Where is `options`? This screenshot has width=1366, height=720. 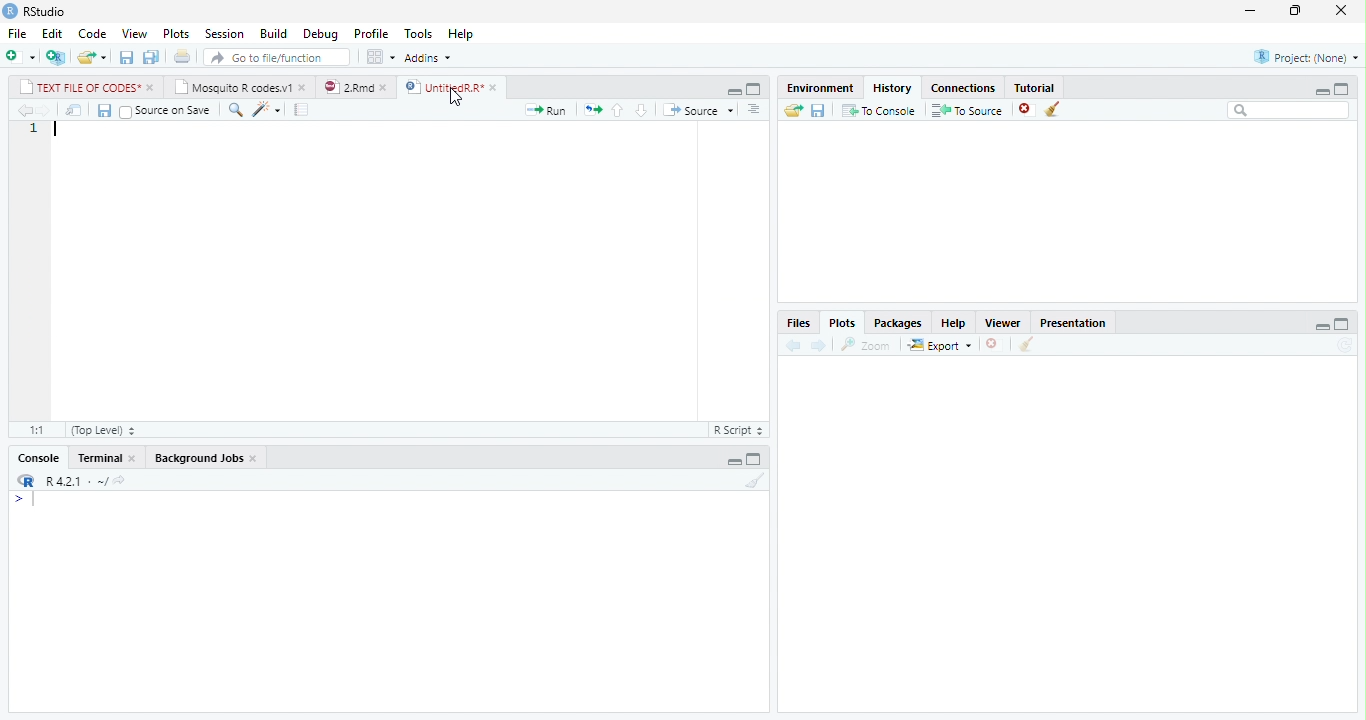
options is located at coordinates (380, 57).